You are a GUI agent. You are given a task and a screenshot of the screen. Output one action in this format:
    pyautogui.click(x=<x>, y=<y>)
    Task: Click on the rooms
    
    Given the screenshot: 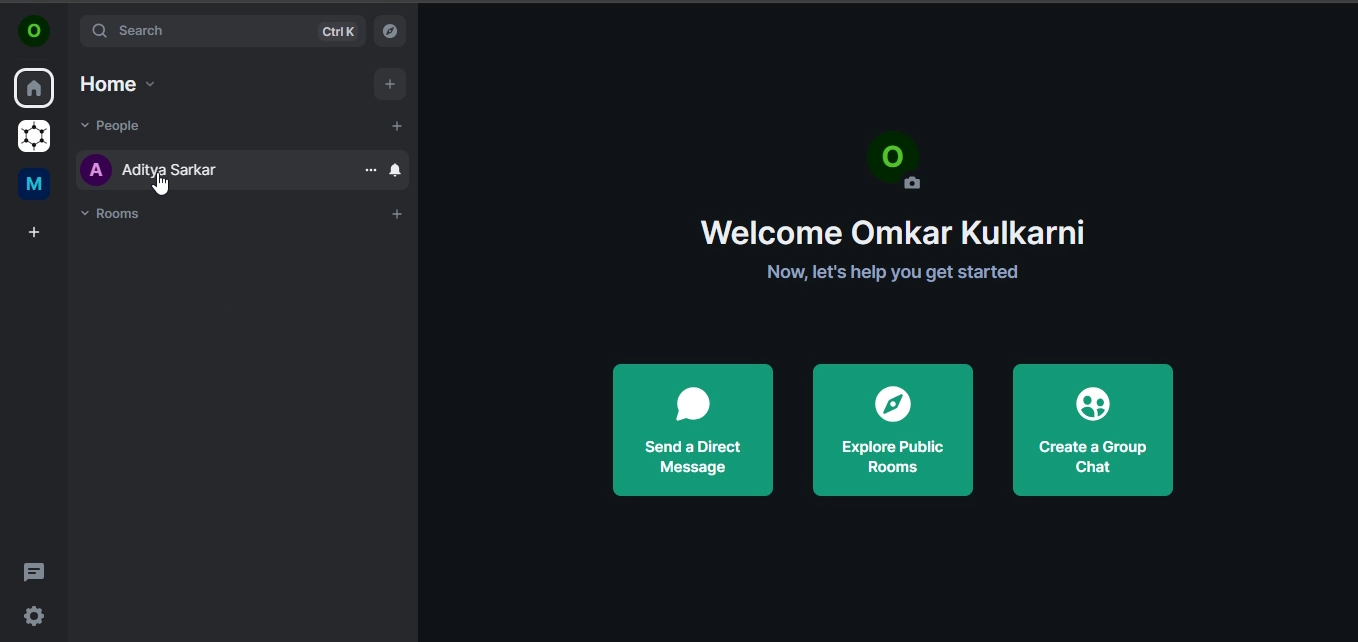 What is the action you would take?
    pyautogui.click(x=114, y=214)
    